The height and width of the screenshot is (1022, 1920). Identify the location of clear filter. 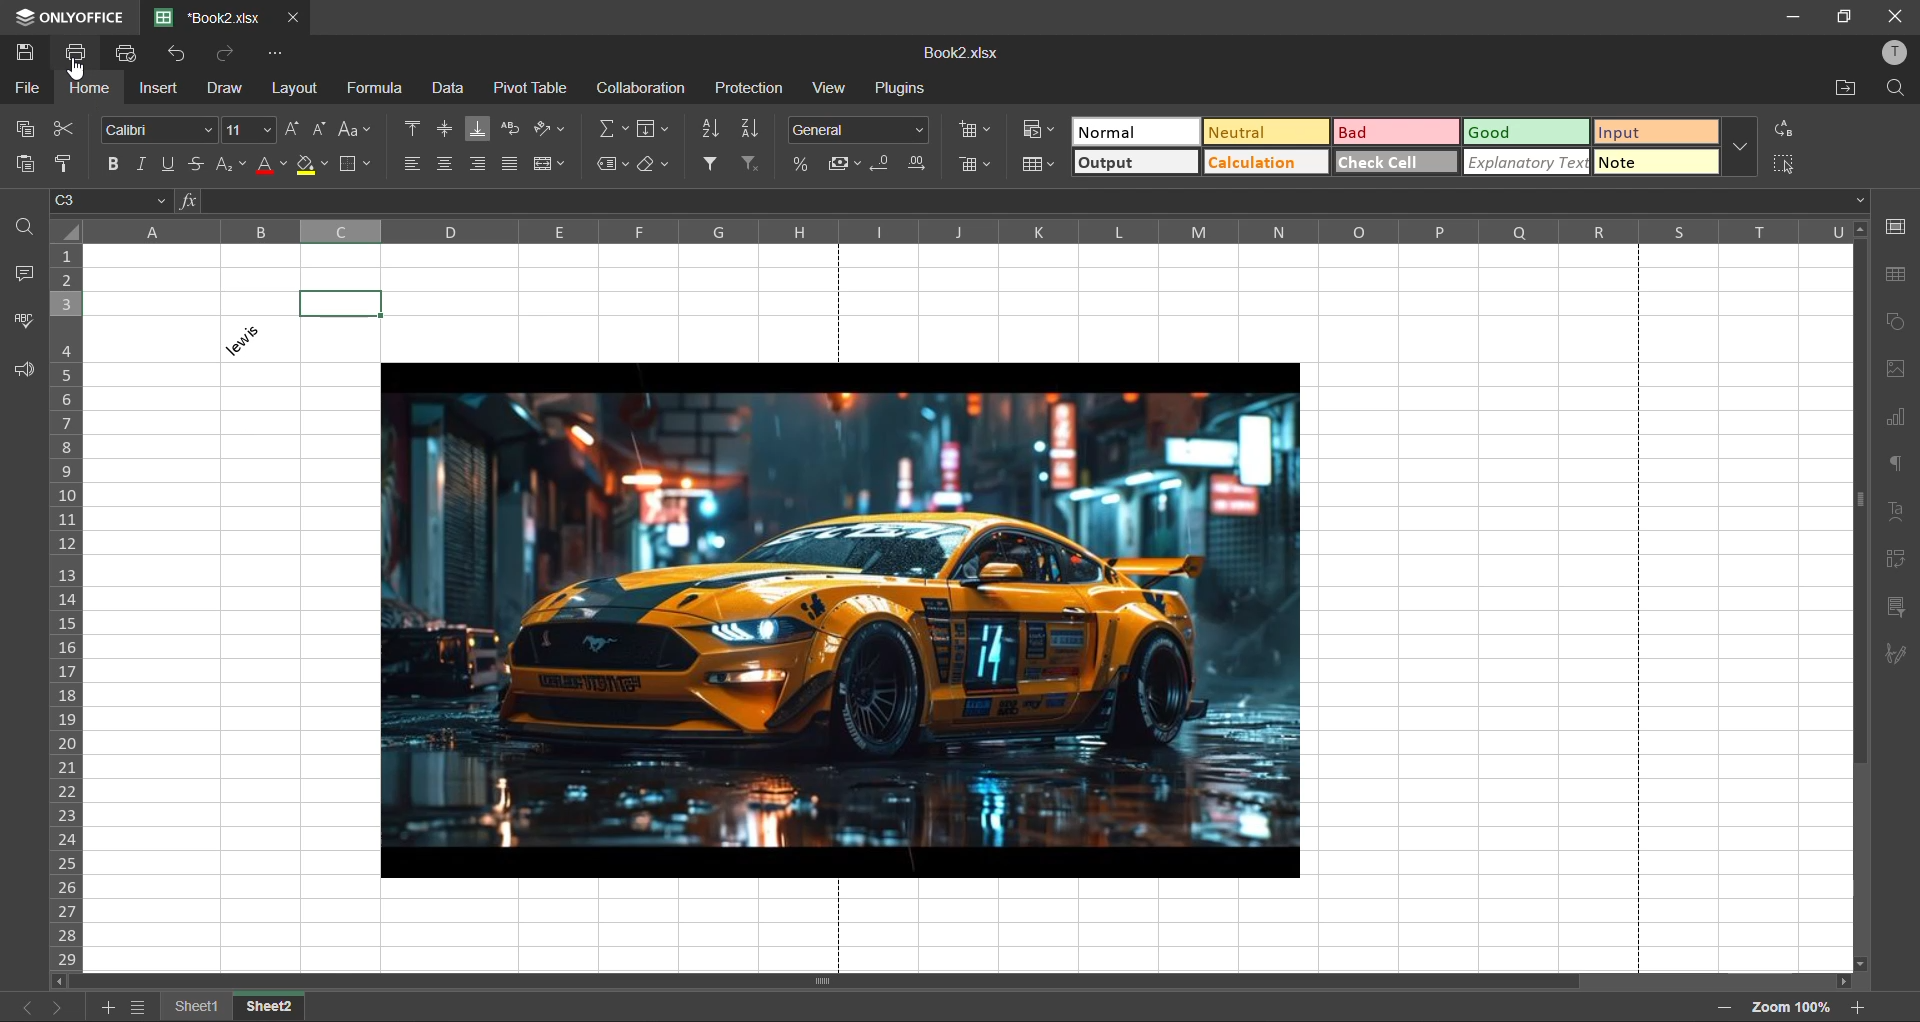
(753, 163).